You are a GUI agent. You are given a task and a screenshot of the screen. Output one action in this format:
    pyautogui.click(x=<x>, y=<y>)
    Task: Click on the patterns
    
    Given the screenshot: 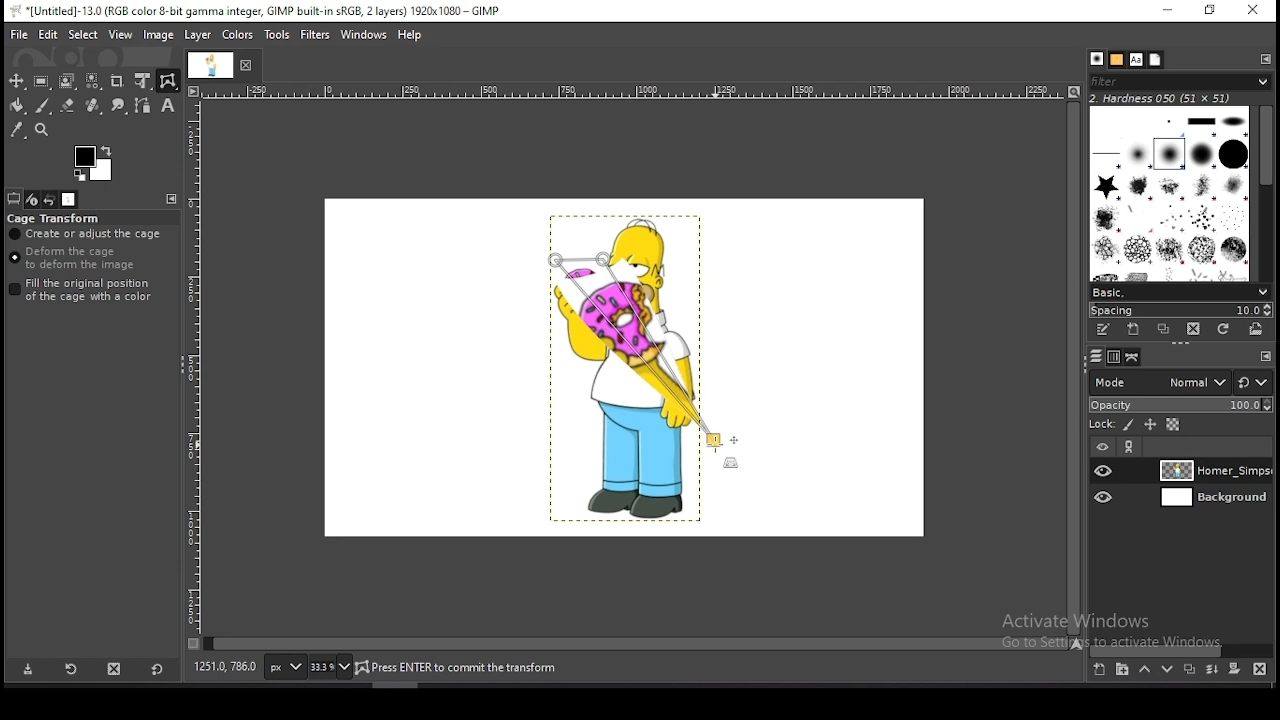 What is the action you would take?
    pyautogui.click(x=1116, y=60)
    